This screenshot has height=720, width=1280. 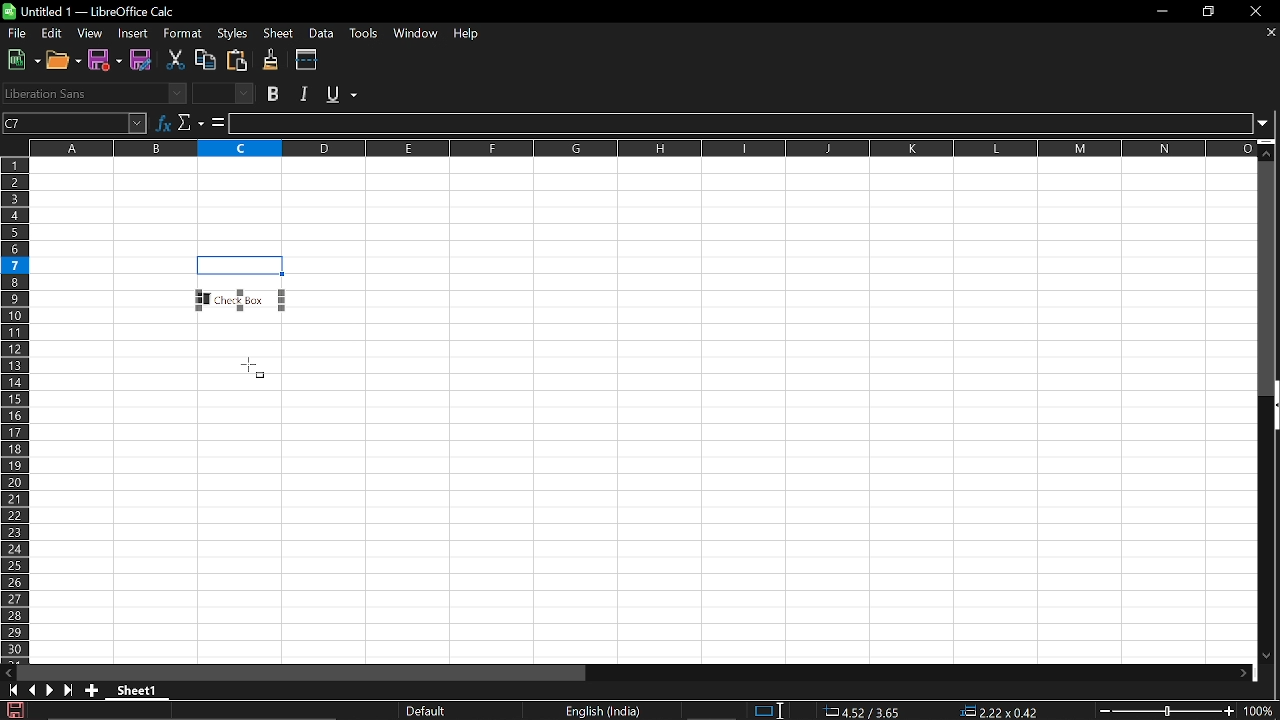 What do you see at coordinates (307, 59) in the screenshot?
I see `Split window` at bounding box center [307, 59].